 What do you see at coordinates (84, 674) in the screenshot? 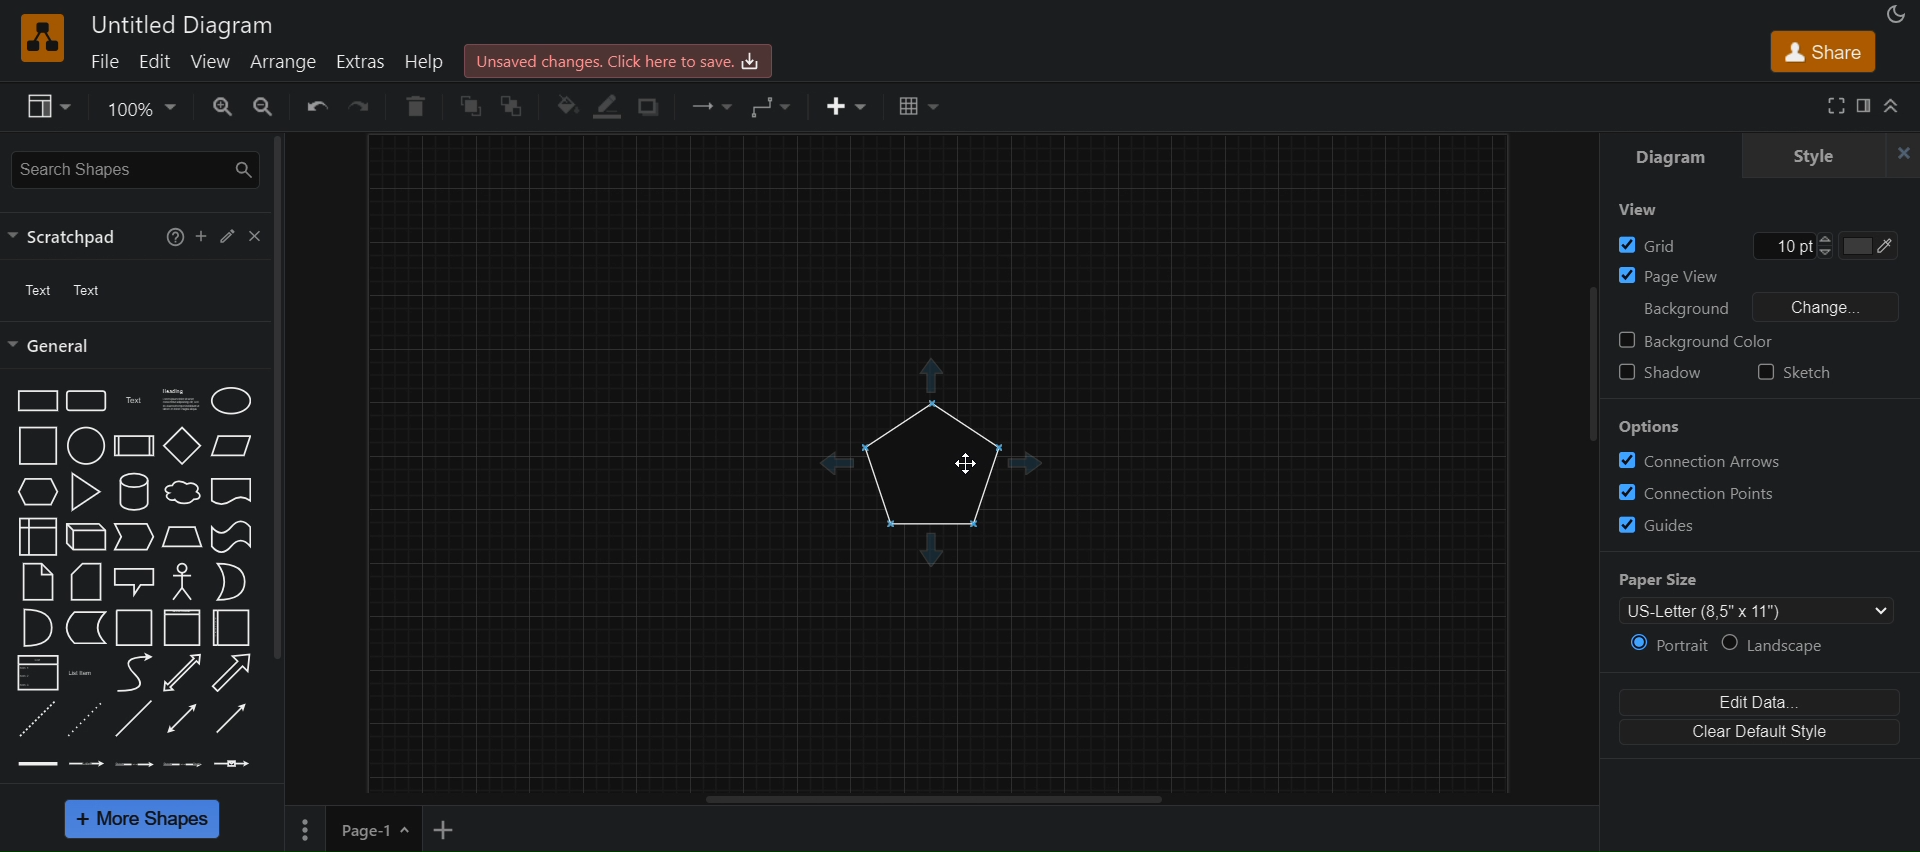
I see `List item` at bounding box center [84, 674].